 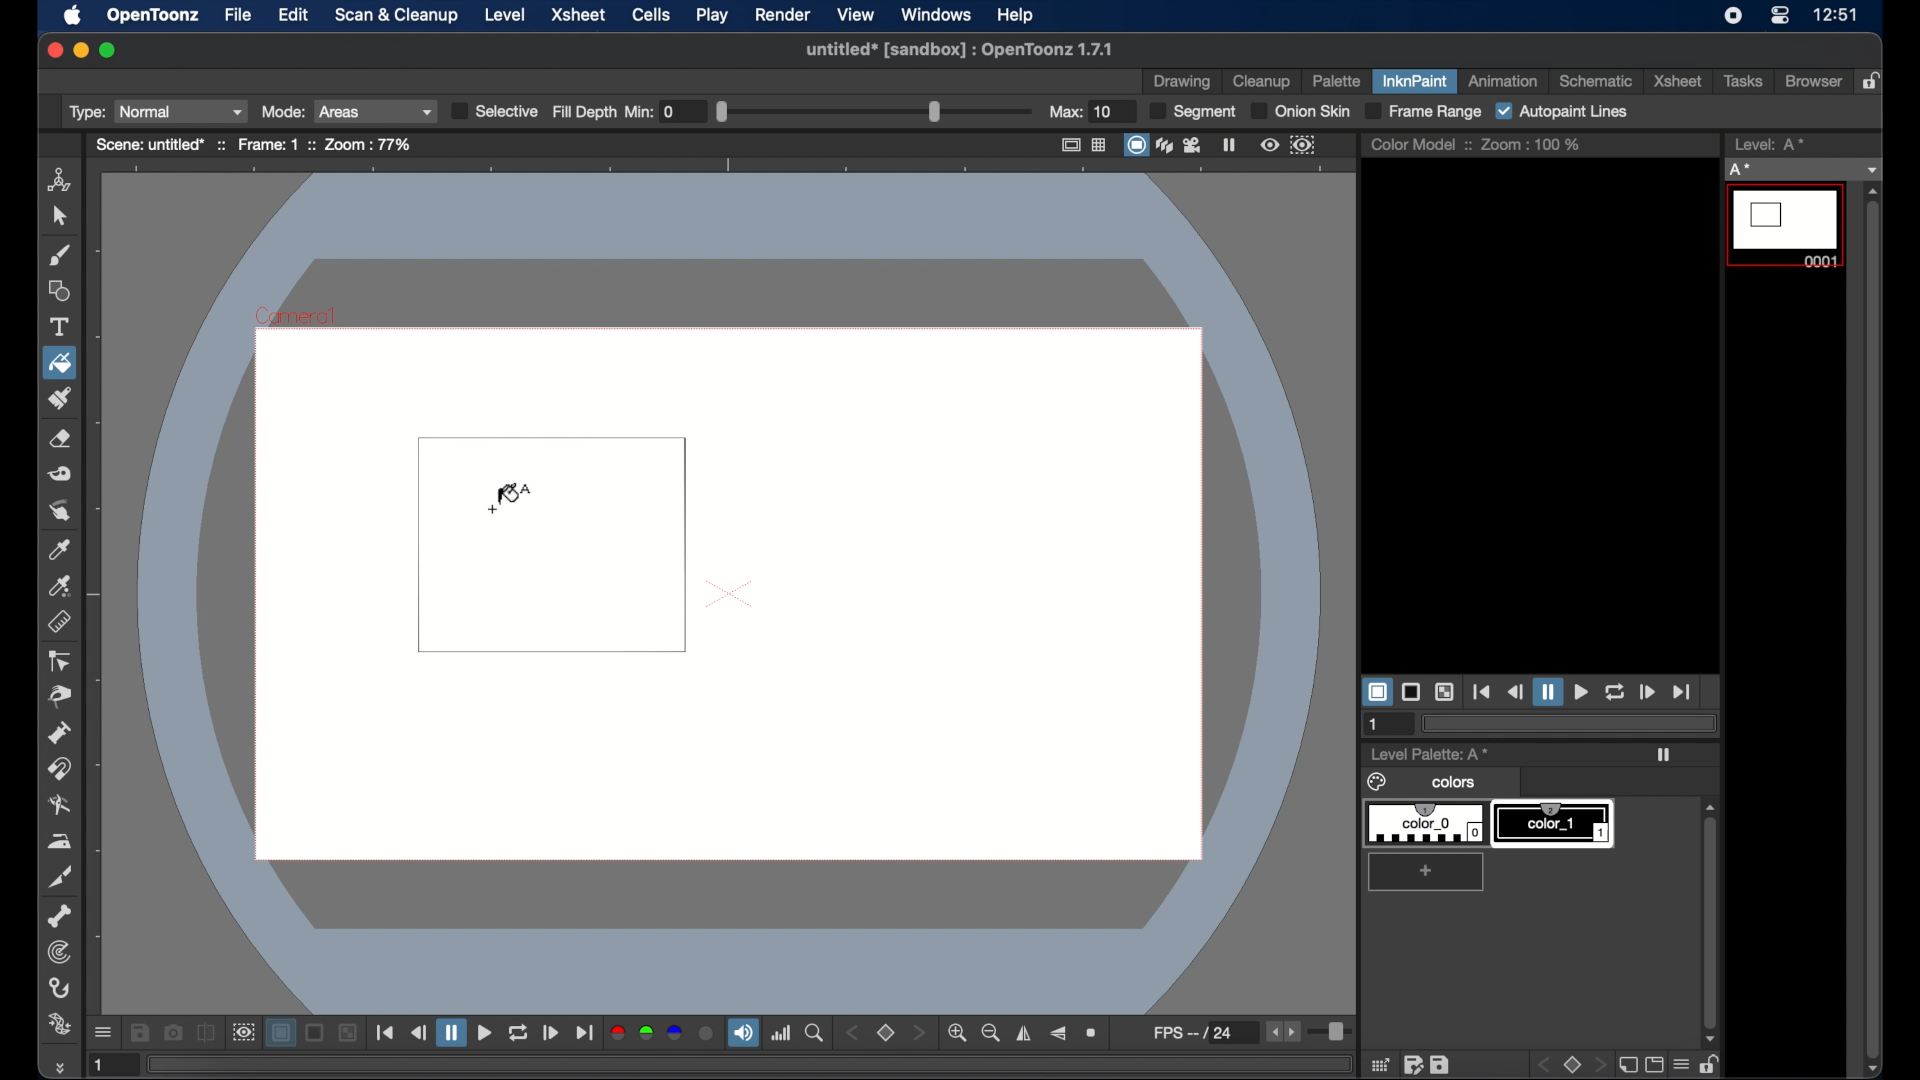 What do you see at coordinates (60, 696) in the screenshot?
I see `pinch tool` at bounding box center [60, 696].